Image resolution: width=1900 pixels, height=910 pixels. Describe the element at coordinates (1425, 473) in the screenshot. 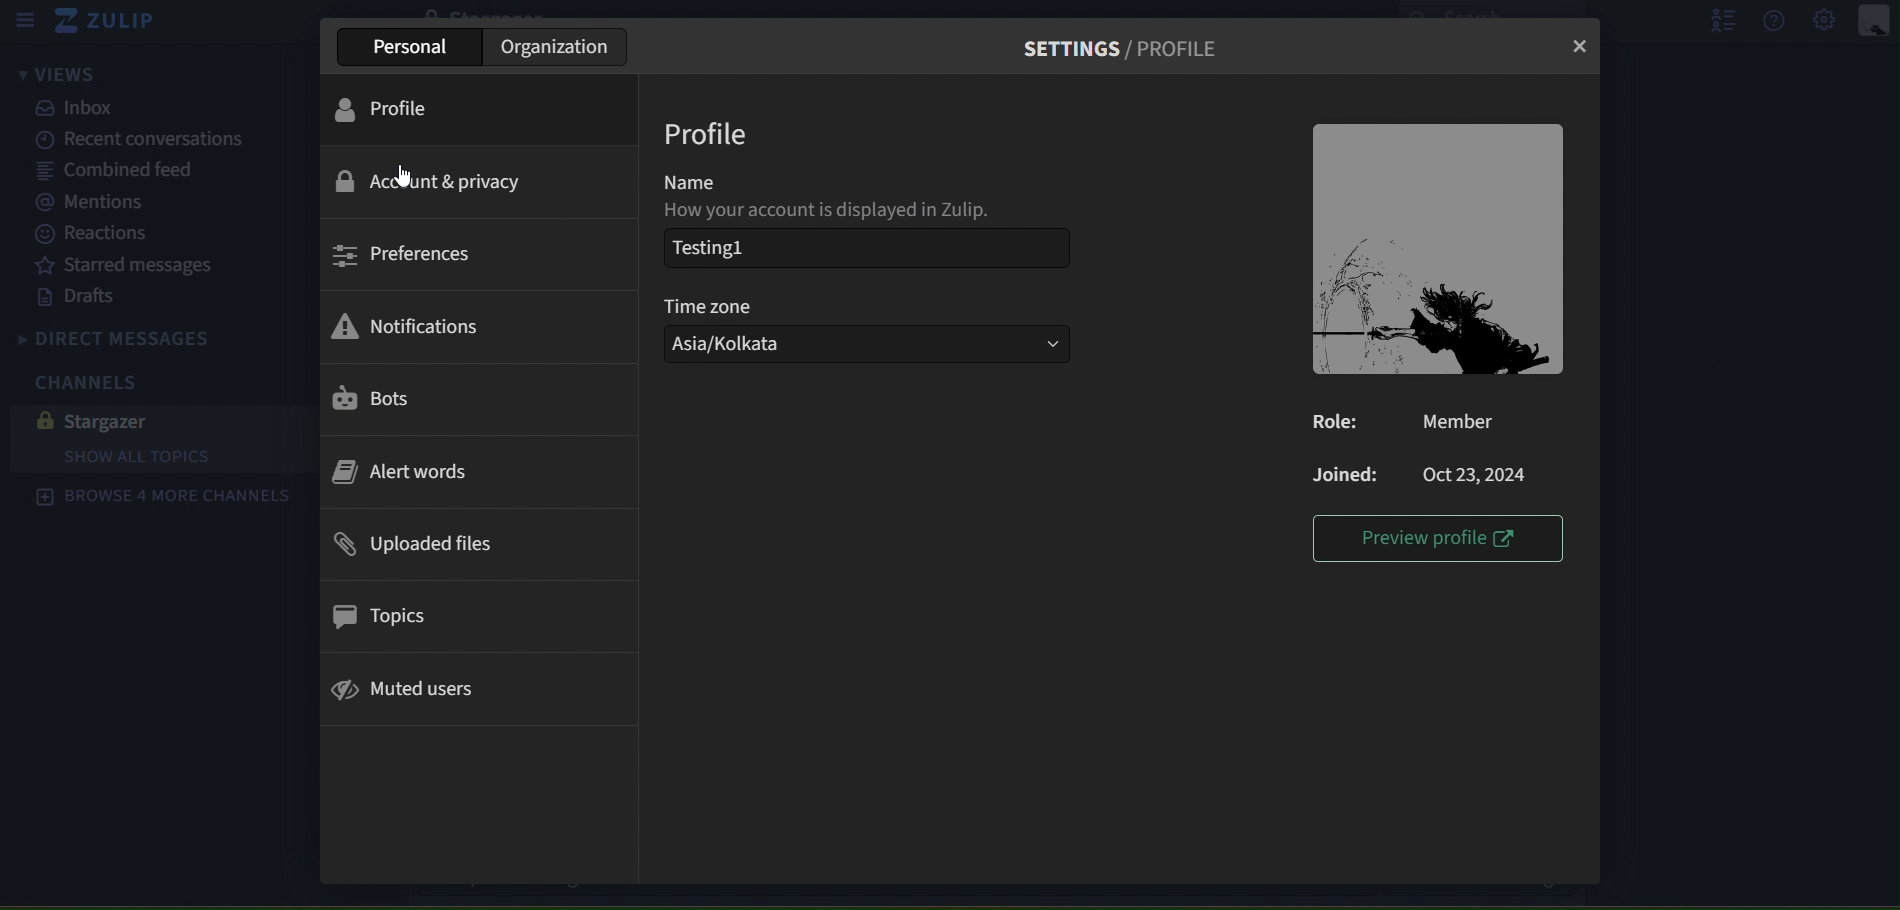

I see `Joined: Oct 23,2024` at that location.